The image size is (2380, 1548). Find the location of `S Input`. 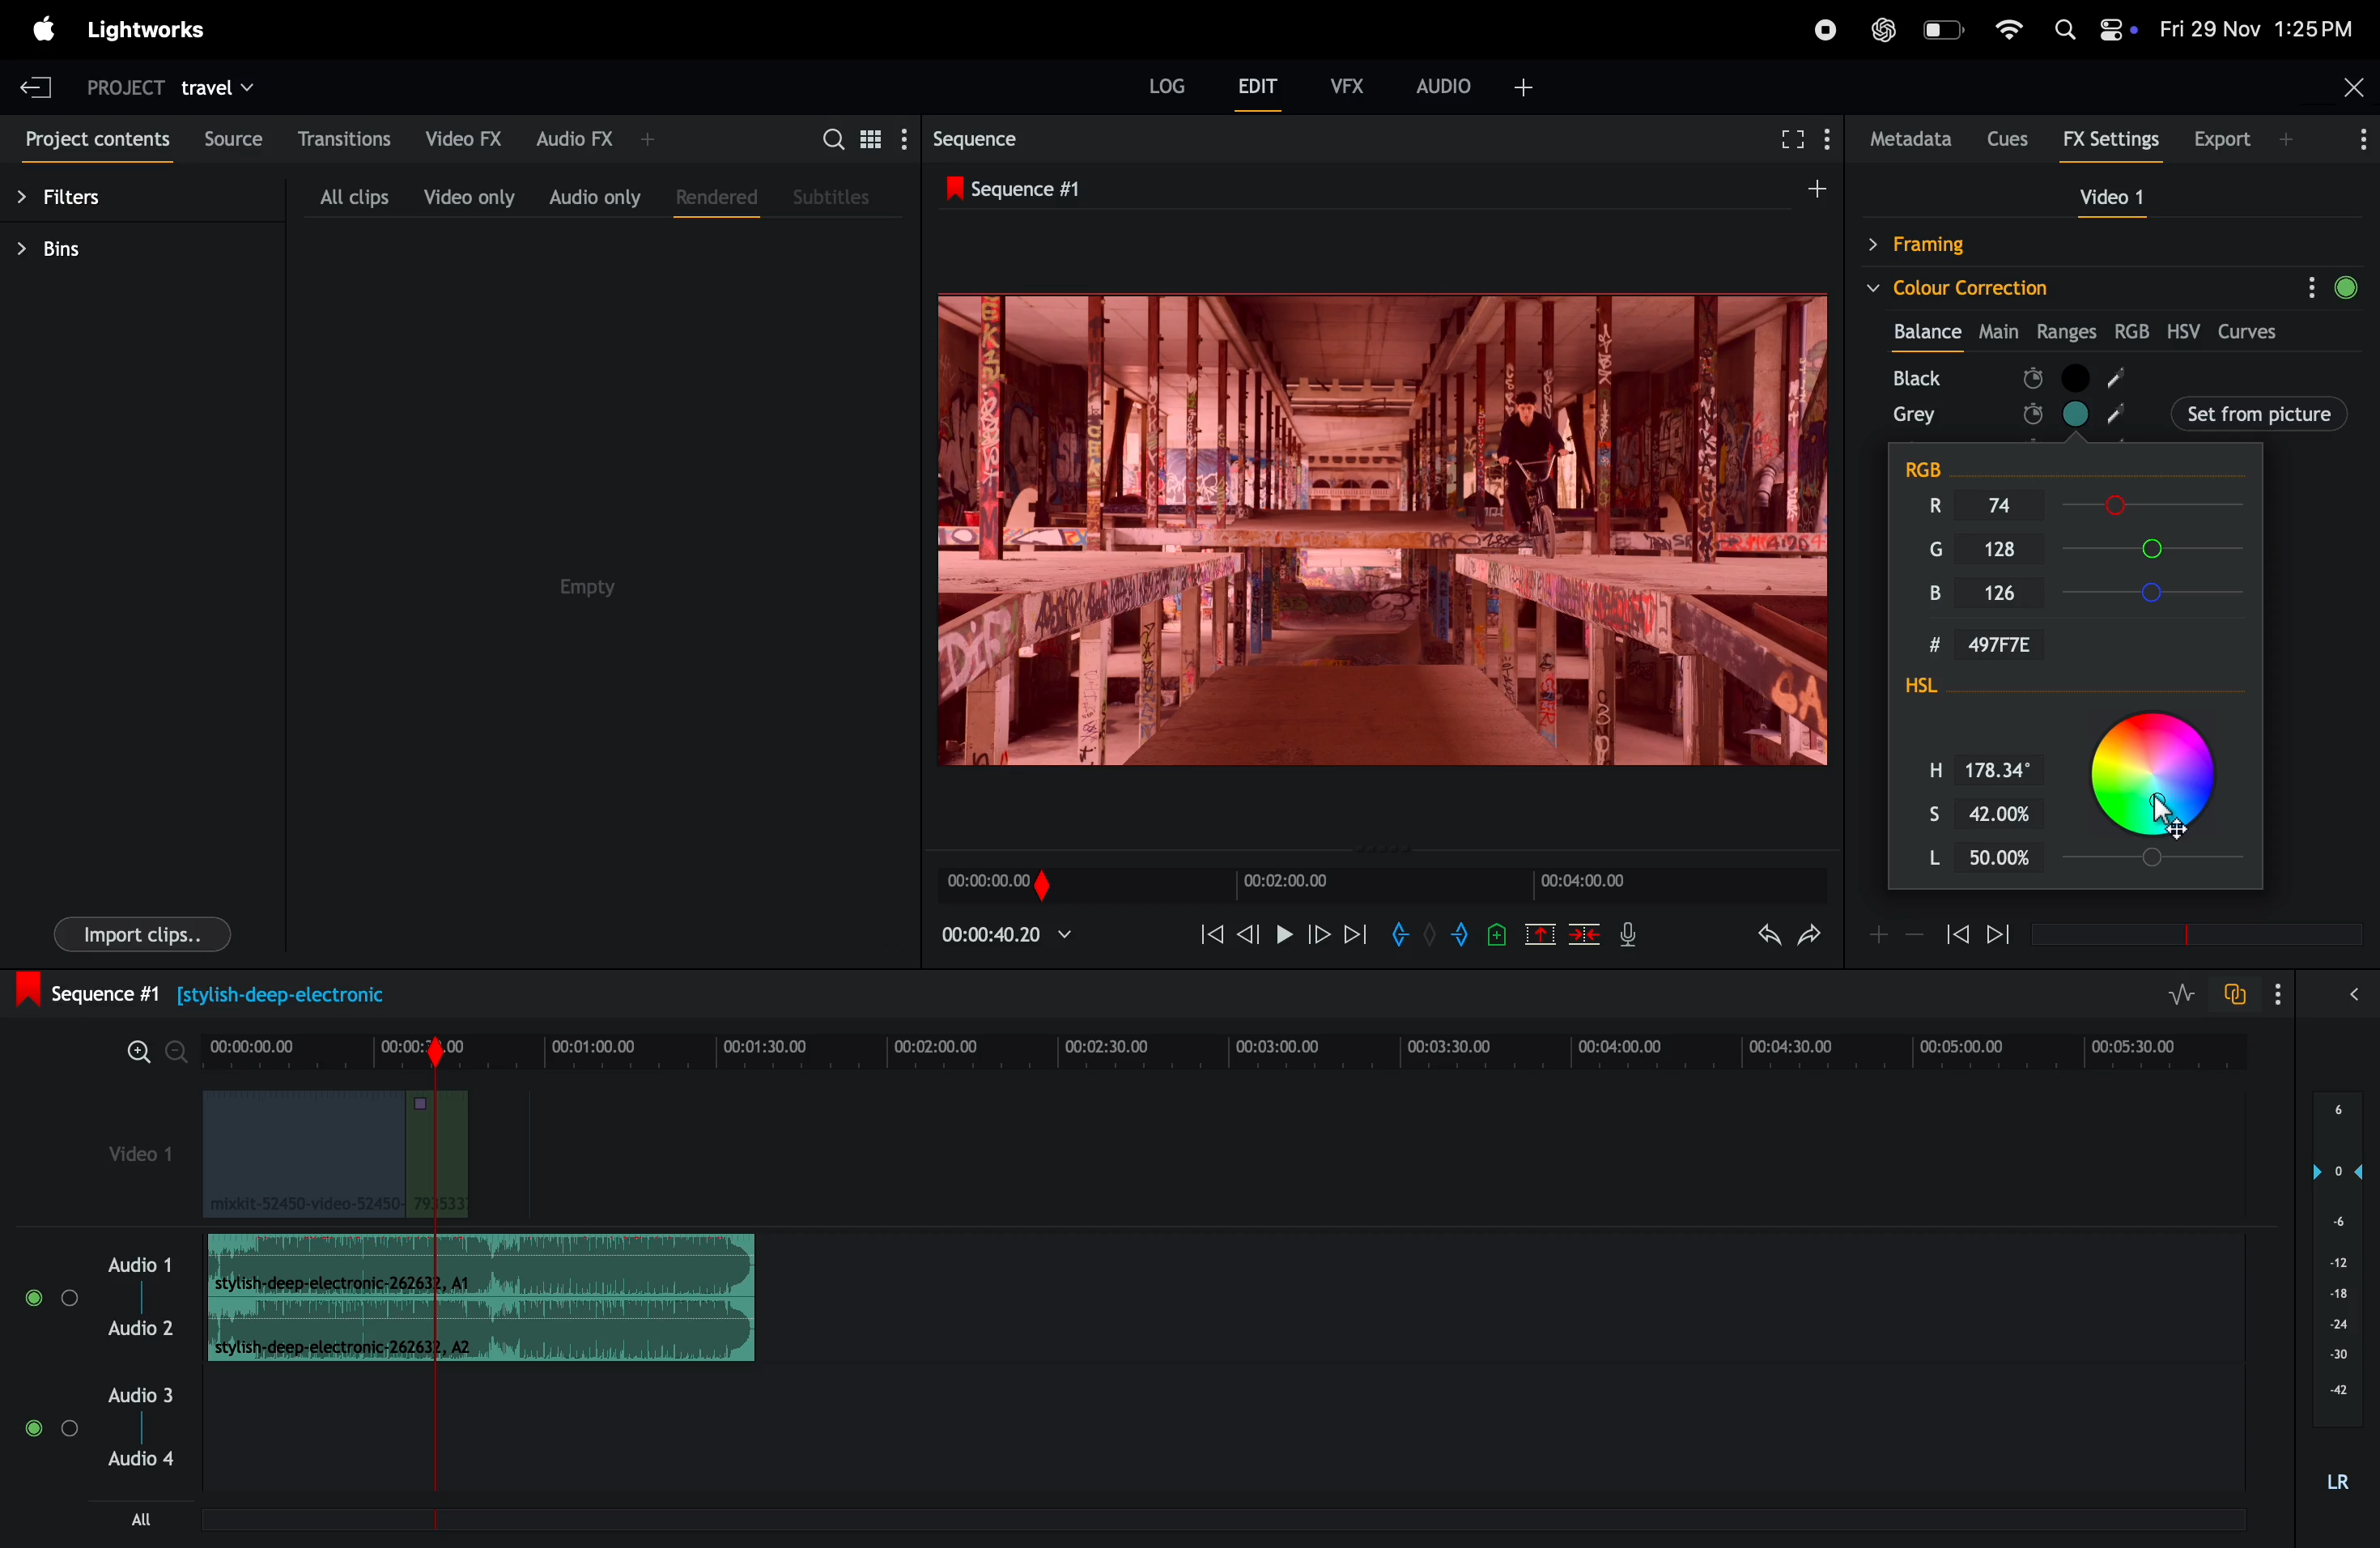

S Input is located at coordinates (2006, 810).